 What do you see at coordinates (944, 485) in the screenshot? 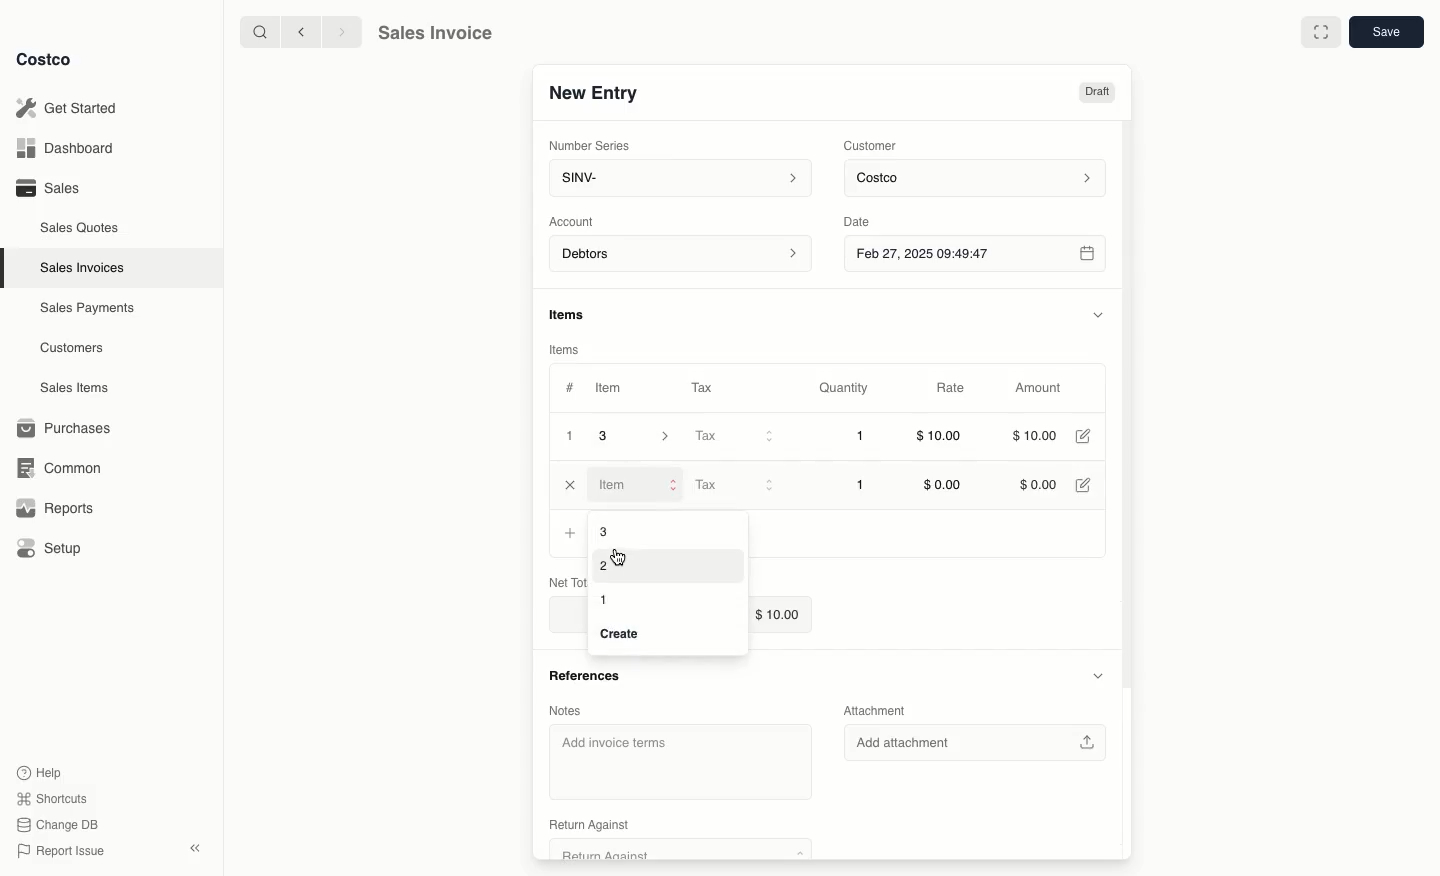
I see `$0.00` at bounding box center [944, 485].